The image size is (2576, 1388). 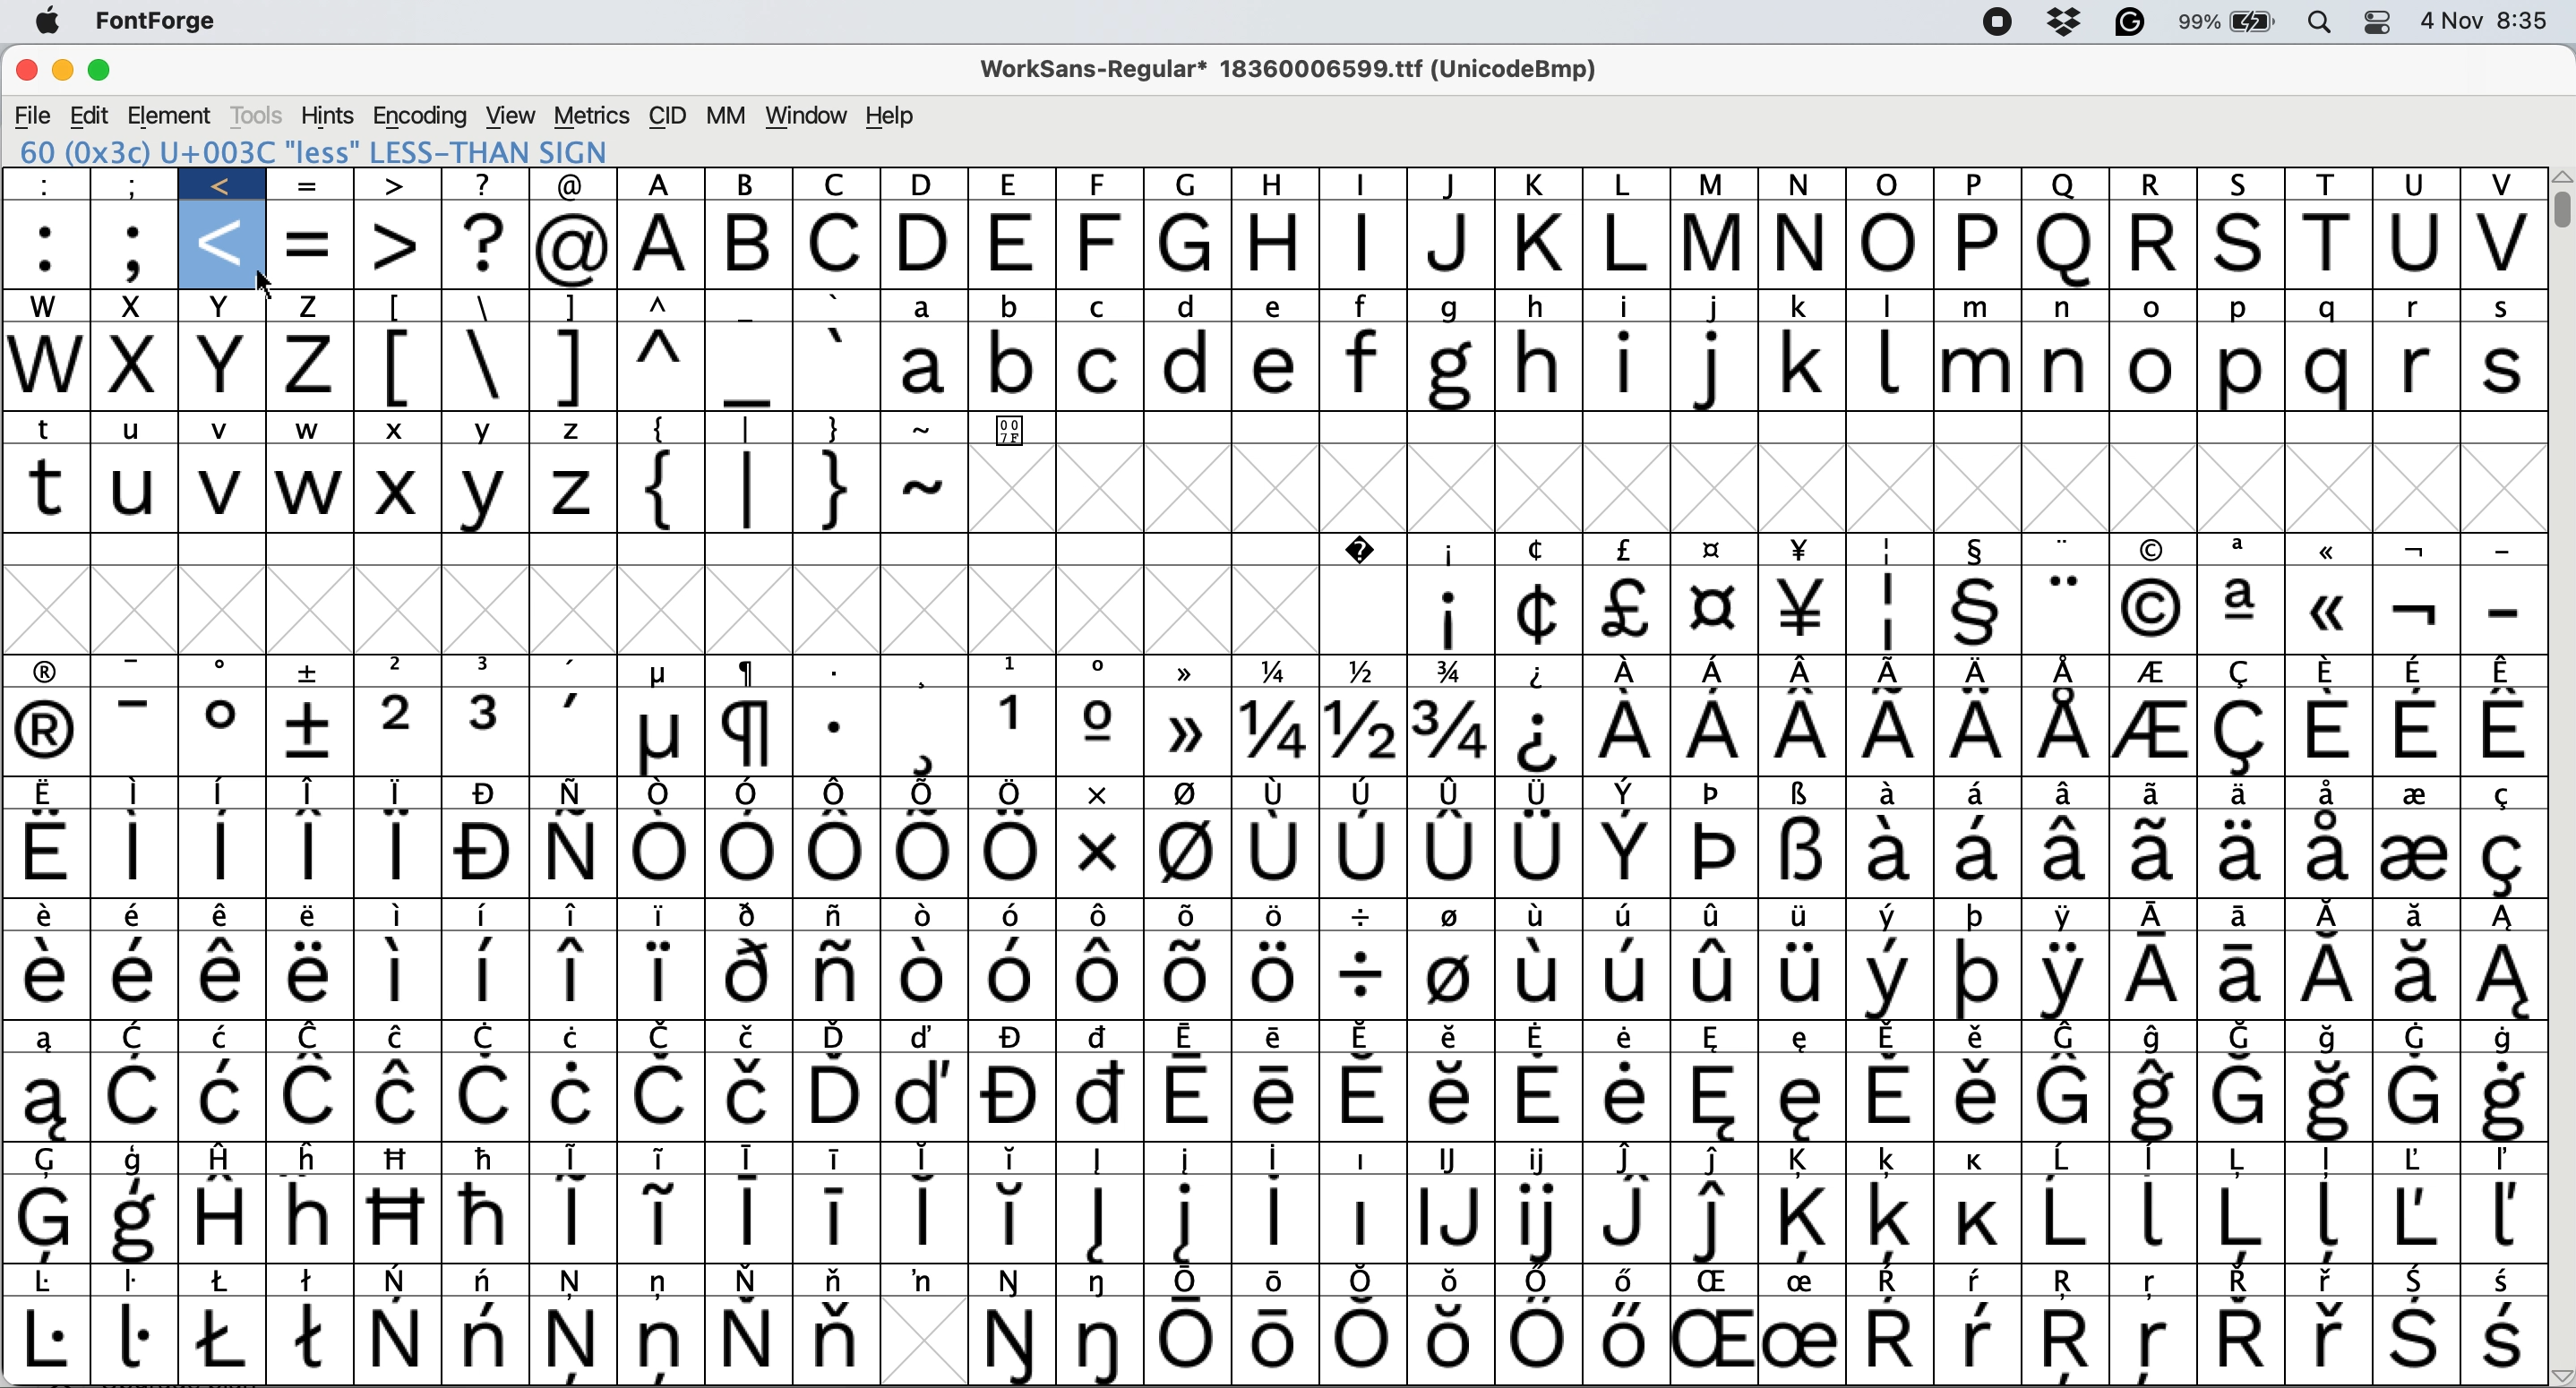 What do you see at coordinates (923, 1216) in the screenshot?
I see `Symbol` at bounding box center [923, 1216].